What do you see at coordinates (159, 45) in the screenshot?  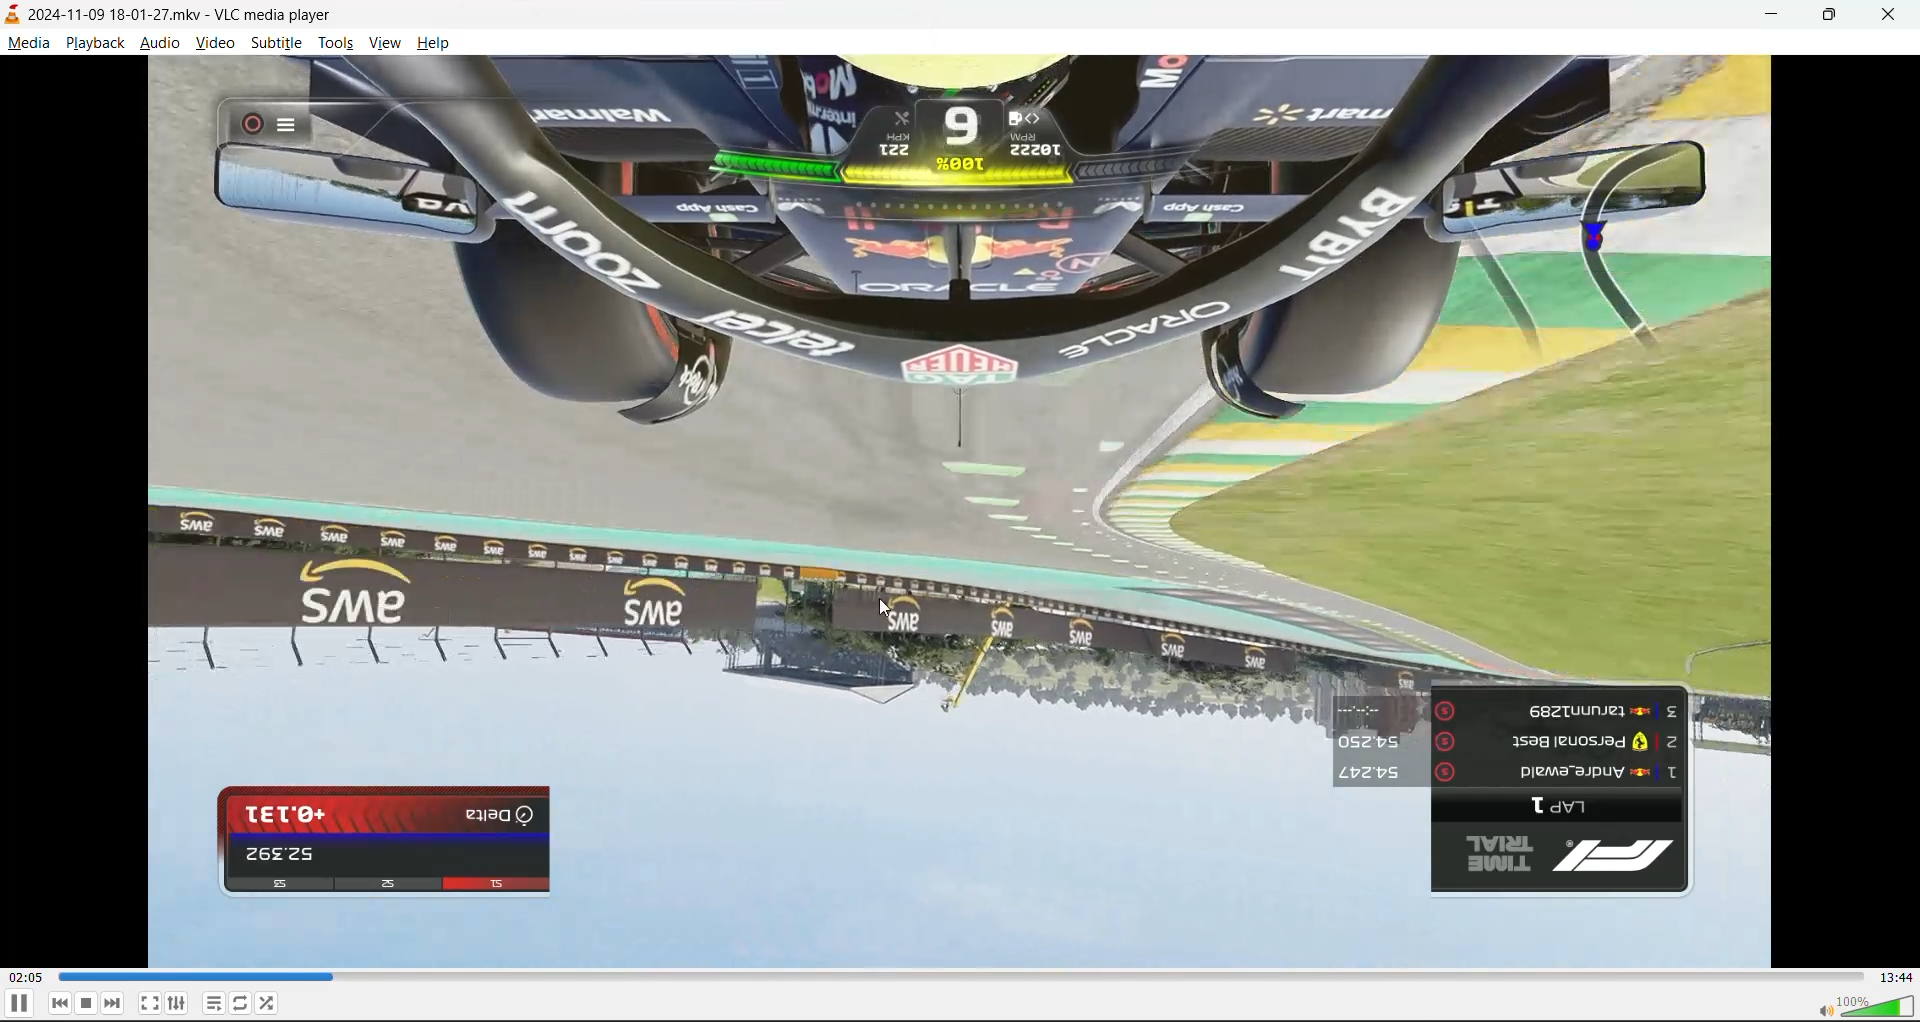 I see `audio` at bounding box center [159, 45].